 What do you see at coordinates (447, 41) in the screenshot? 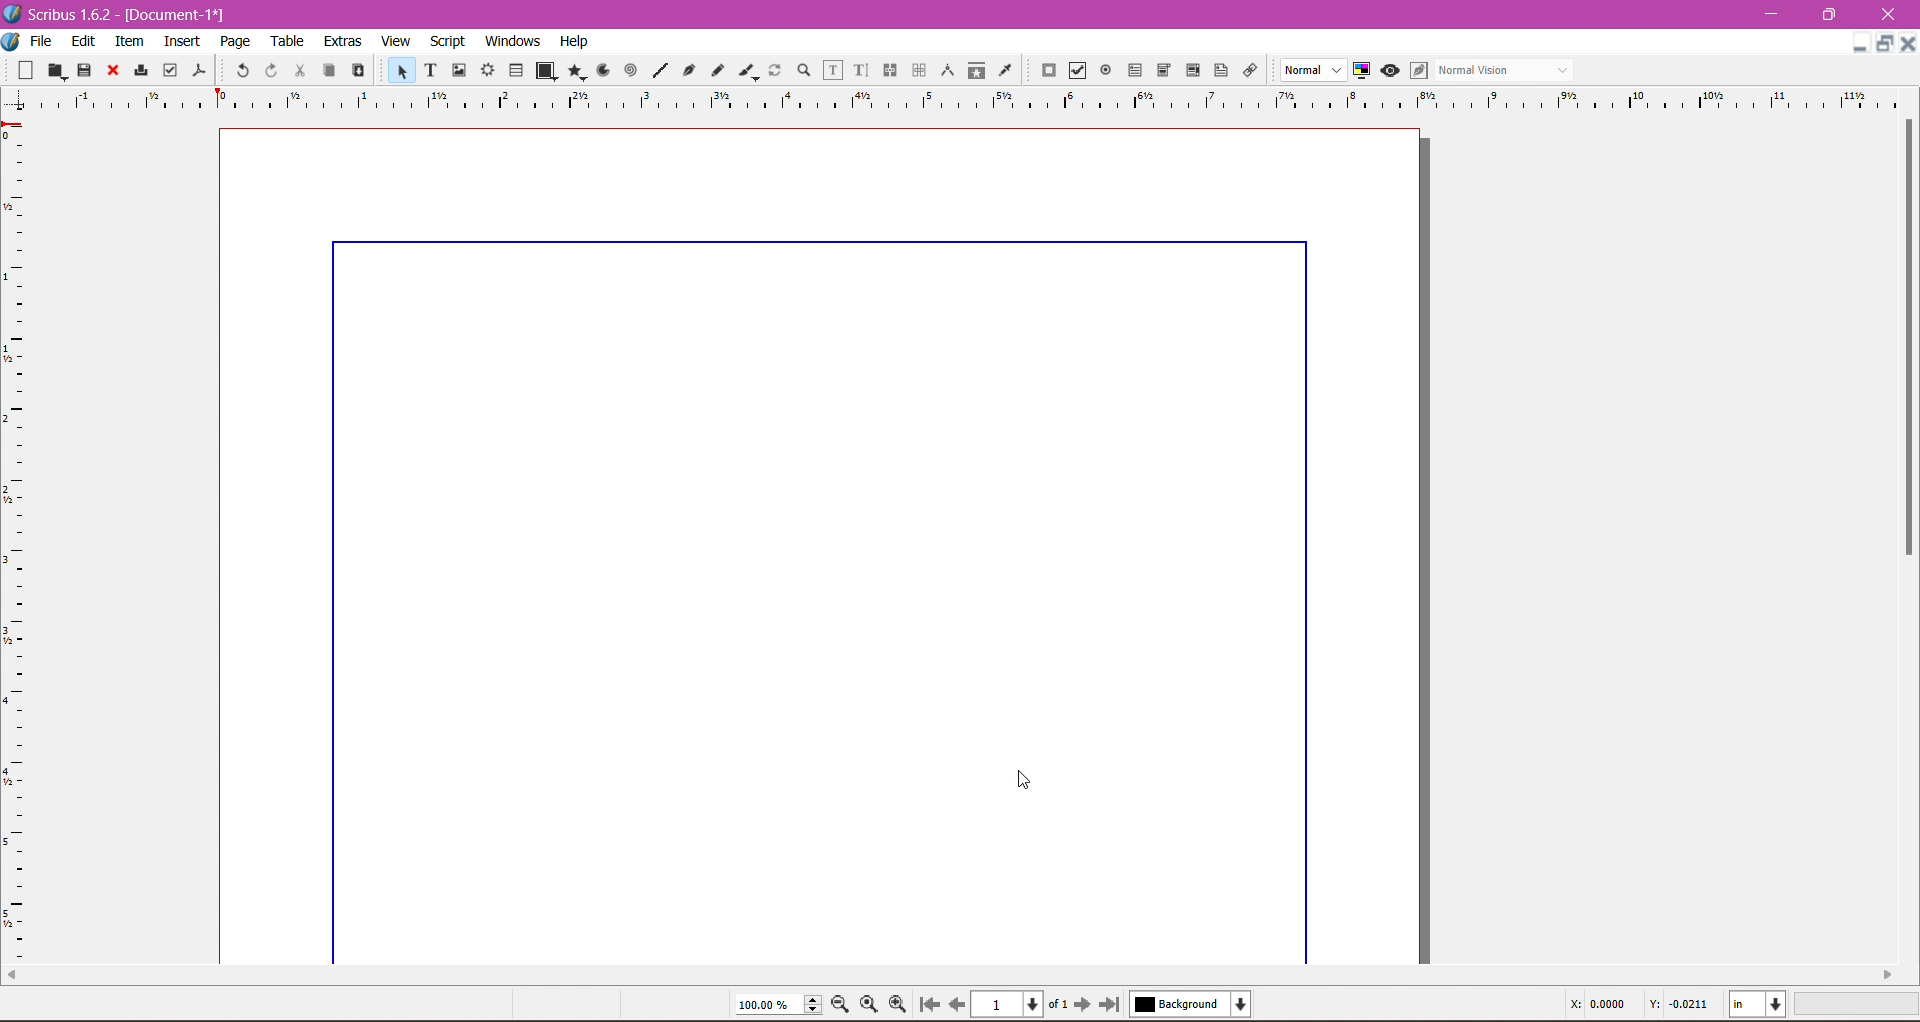
I see `Script` at bounding box center [447, 41].